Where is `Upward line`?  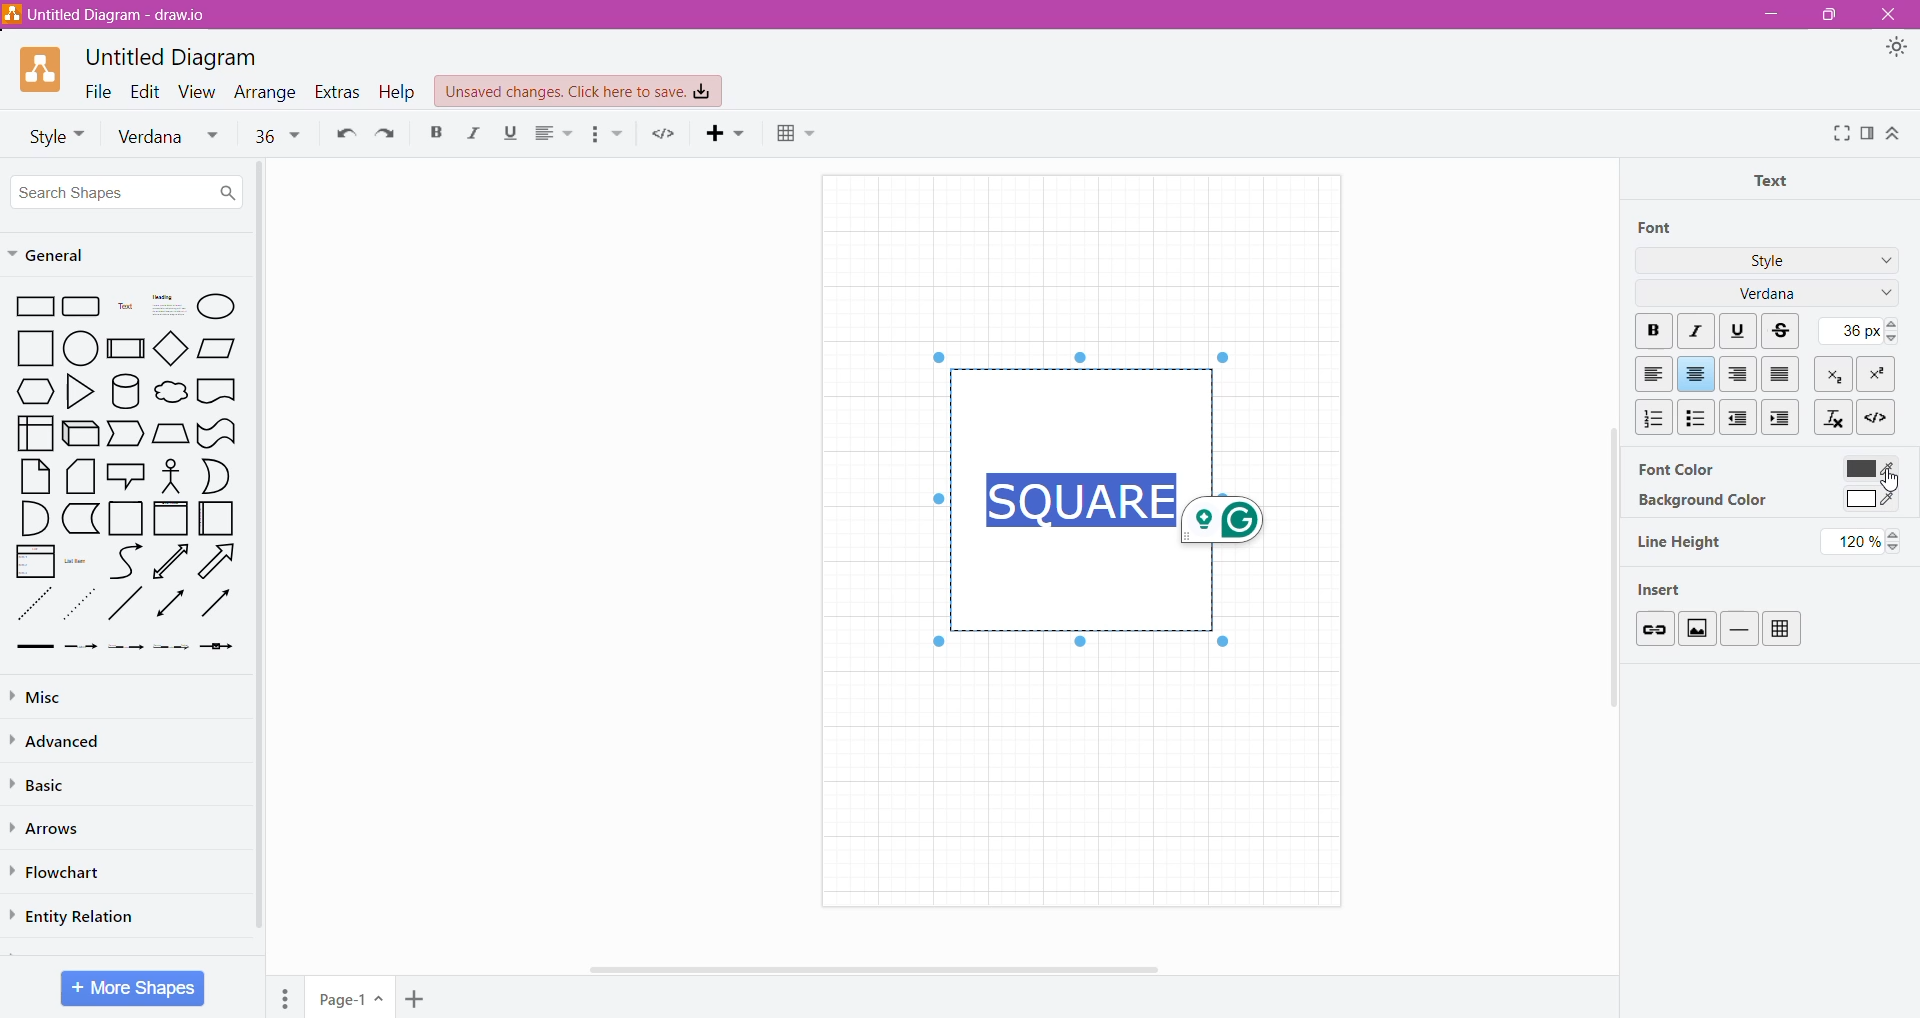 Upward line is located at coordinates (170, 561).